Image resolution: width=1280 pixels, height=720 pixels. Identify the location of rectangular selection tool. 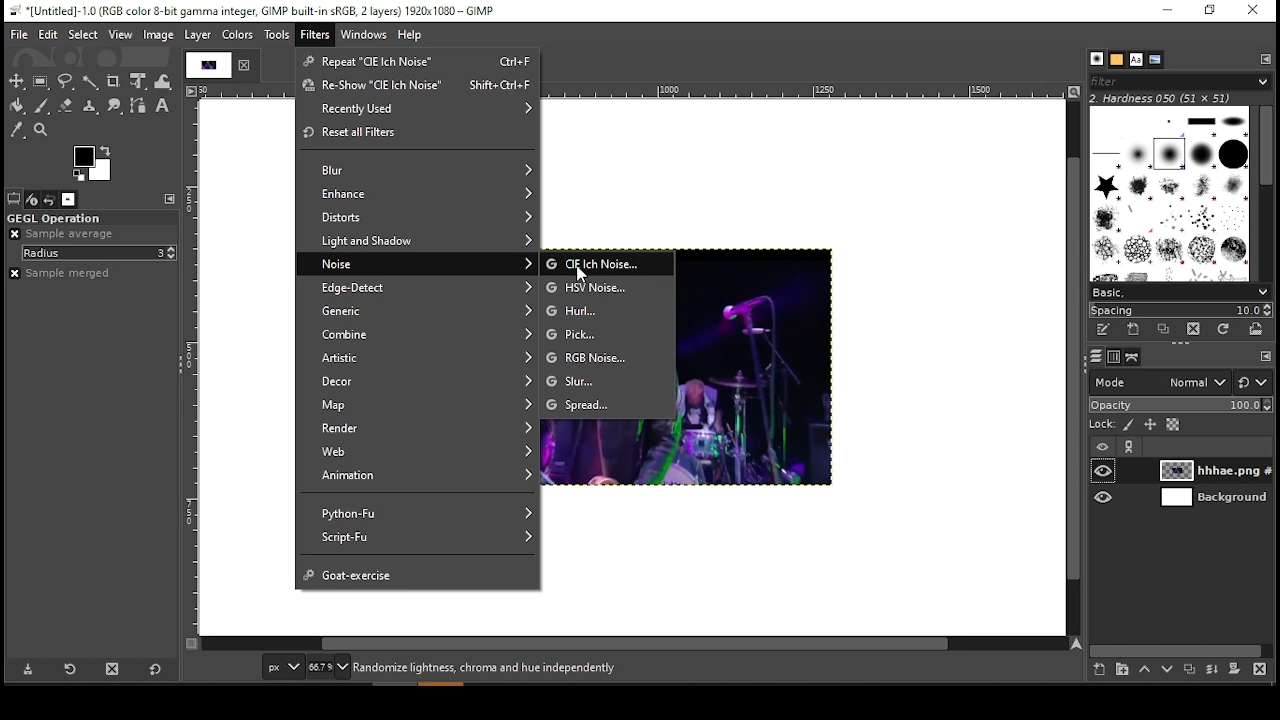
(40, 81).